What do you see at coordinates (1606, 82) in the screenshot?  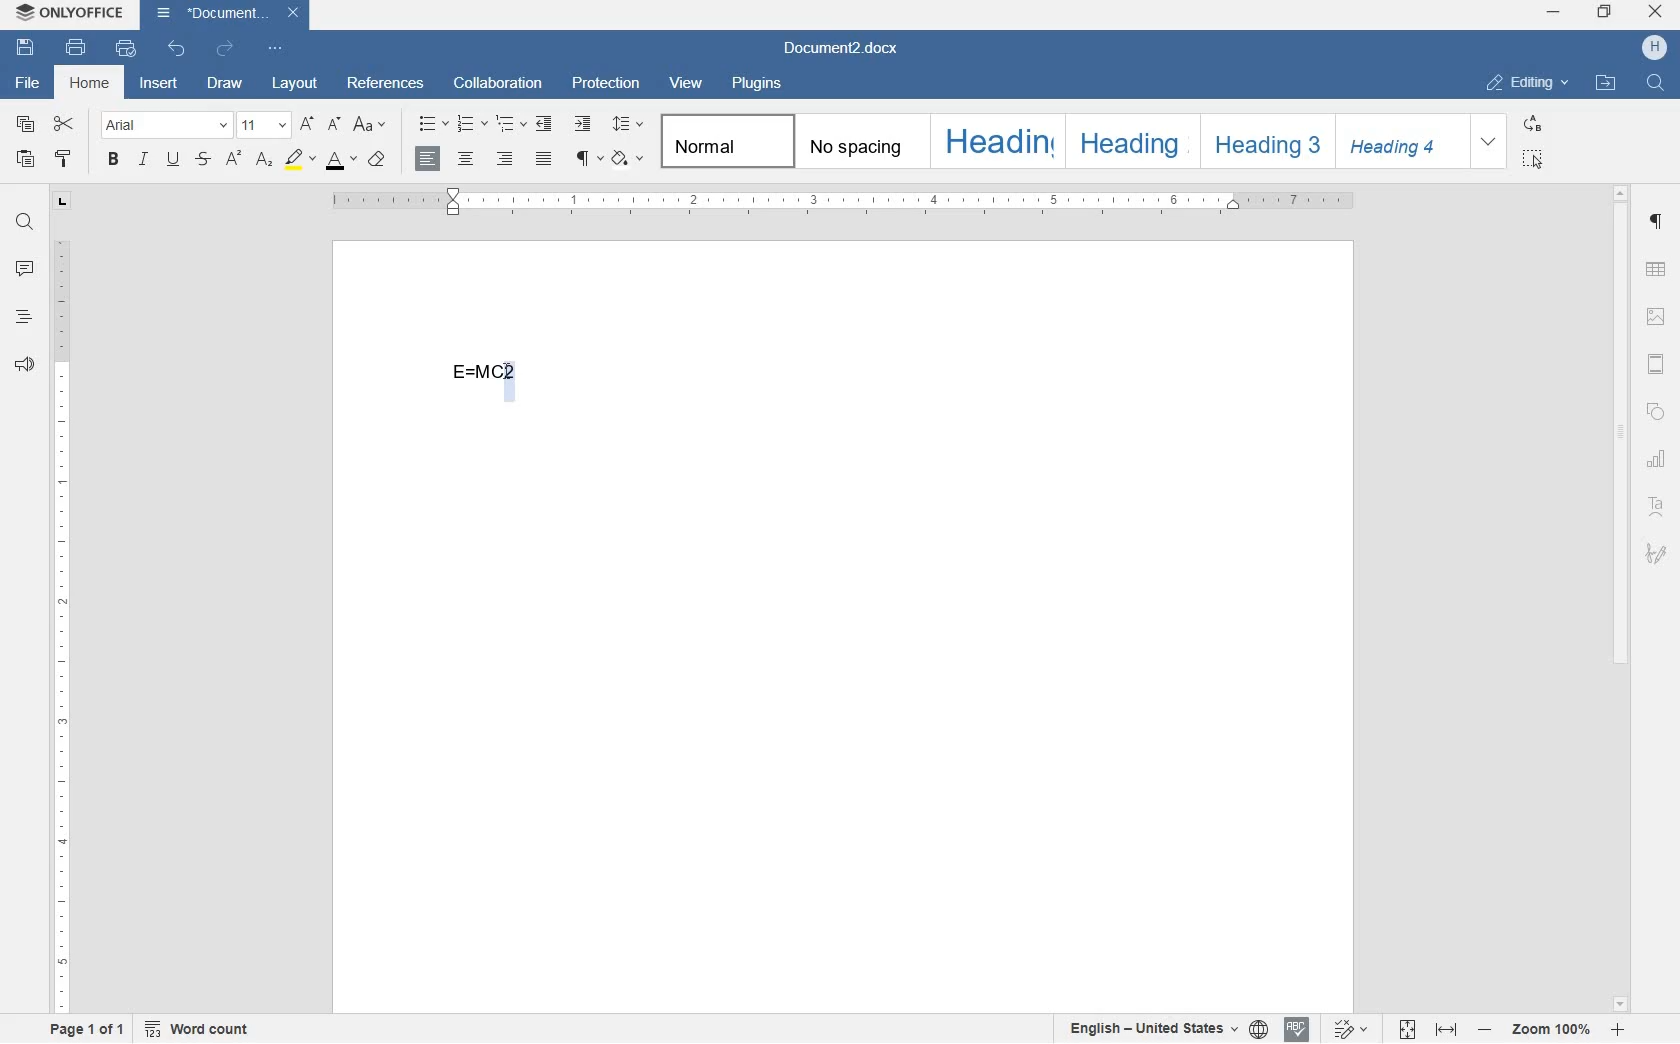 I see `open file location` at bounding box center [1606, 82].